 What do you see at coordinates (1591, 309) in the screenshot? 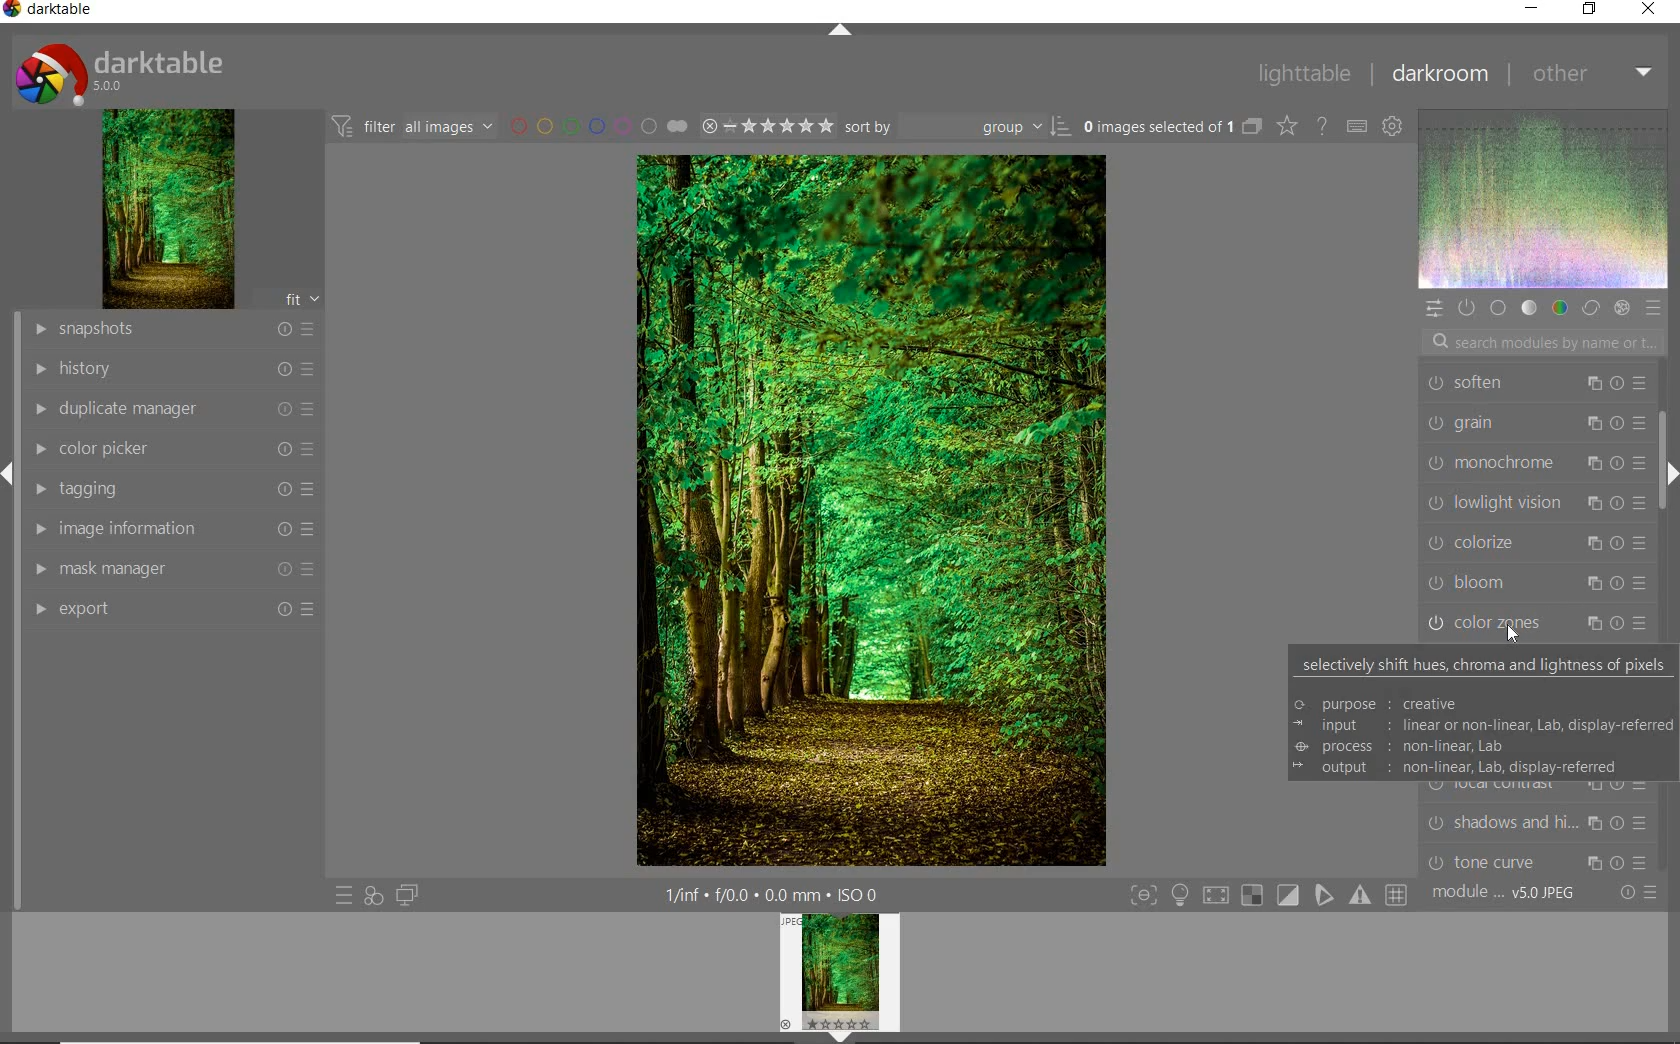
I see `CORRECT` at bounding box center [1591, 309].